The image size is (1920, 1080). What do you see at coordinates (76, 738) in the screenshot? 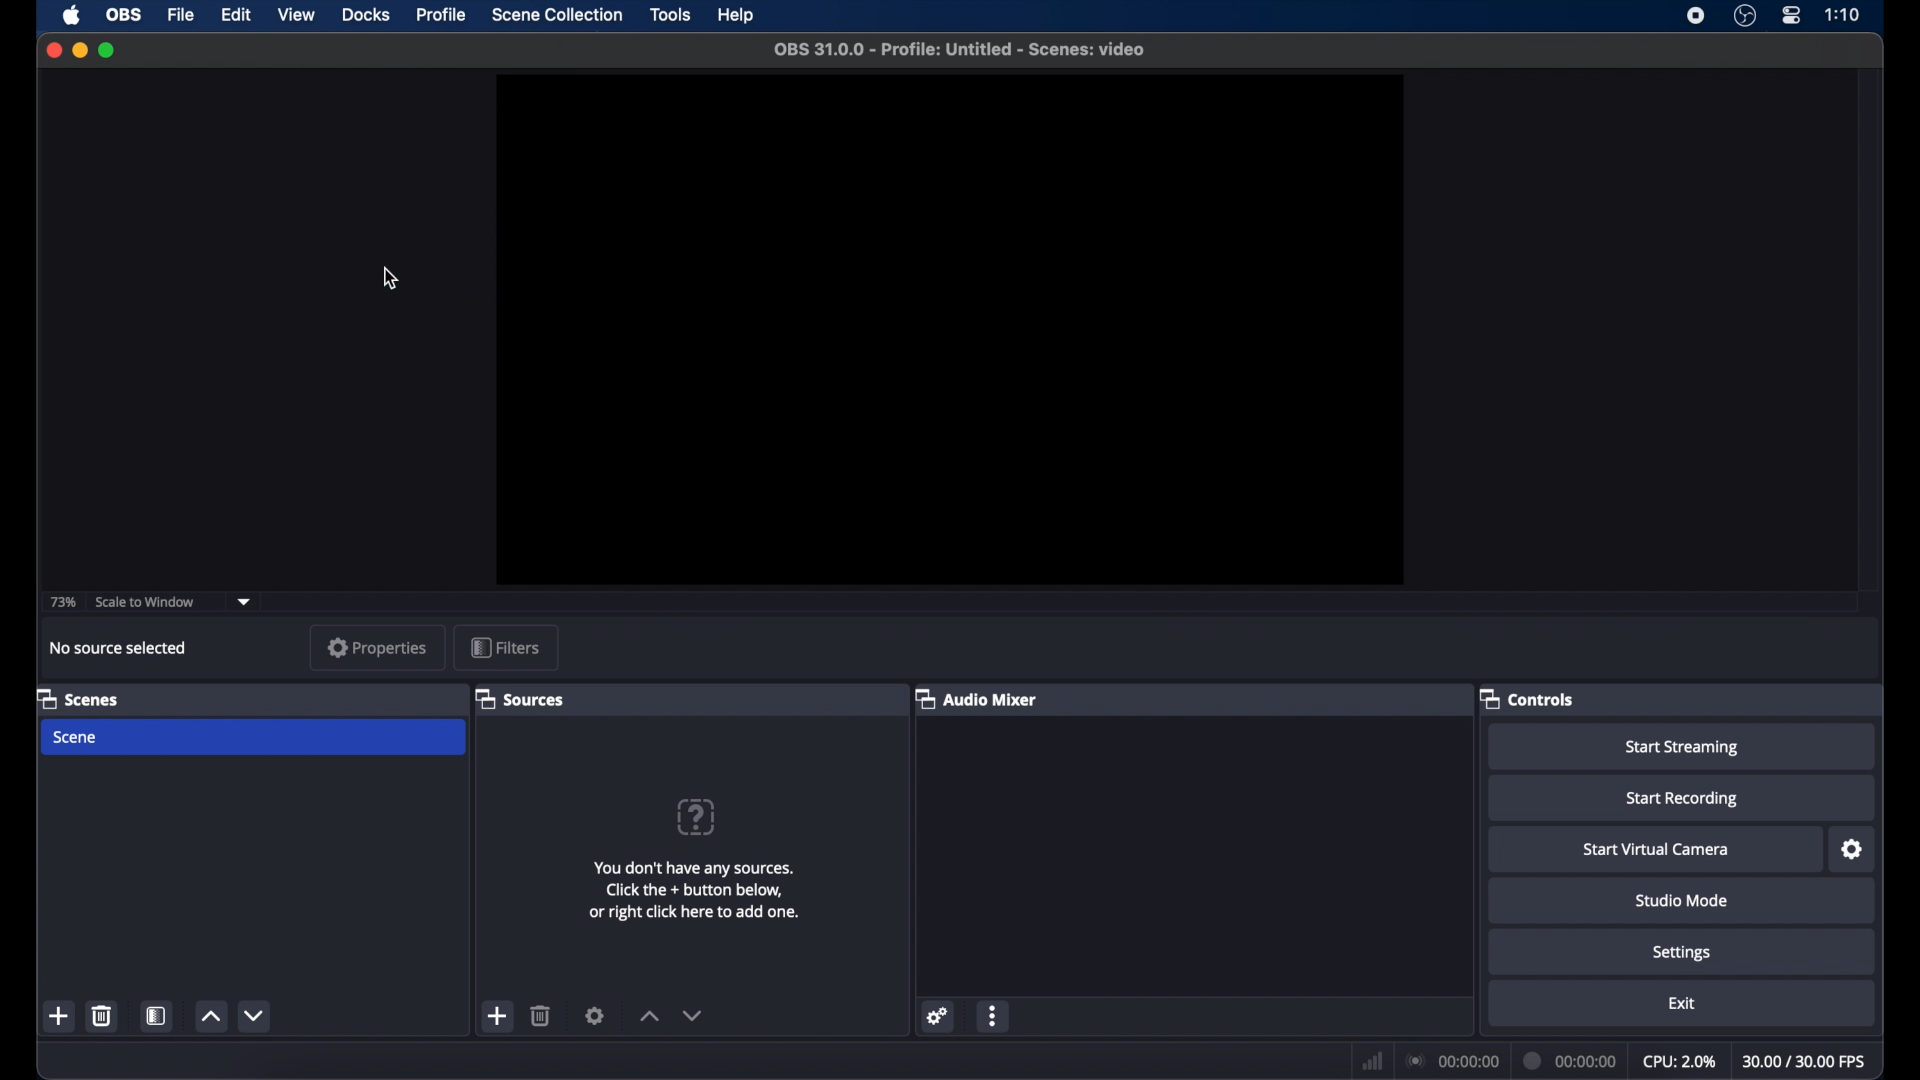
I see `scene` at bounding box center [76, 738].